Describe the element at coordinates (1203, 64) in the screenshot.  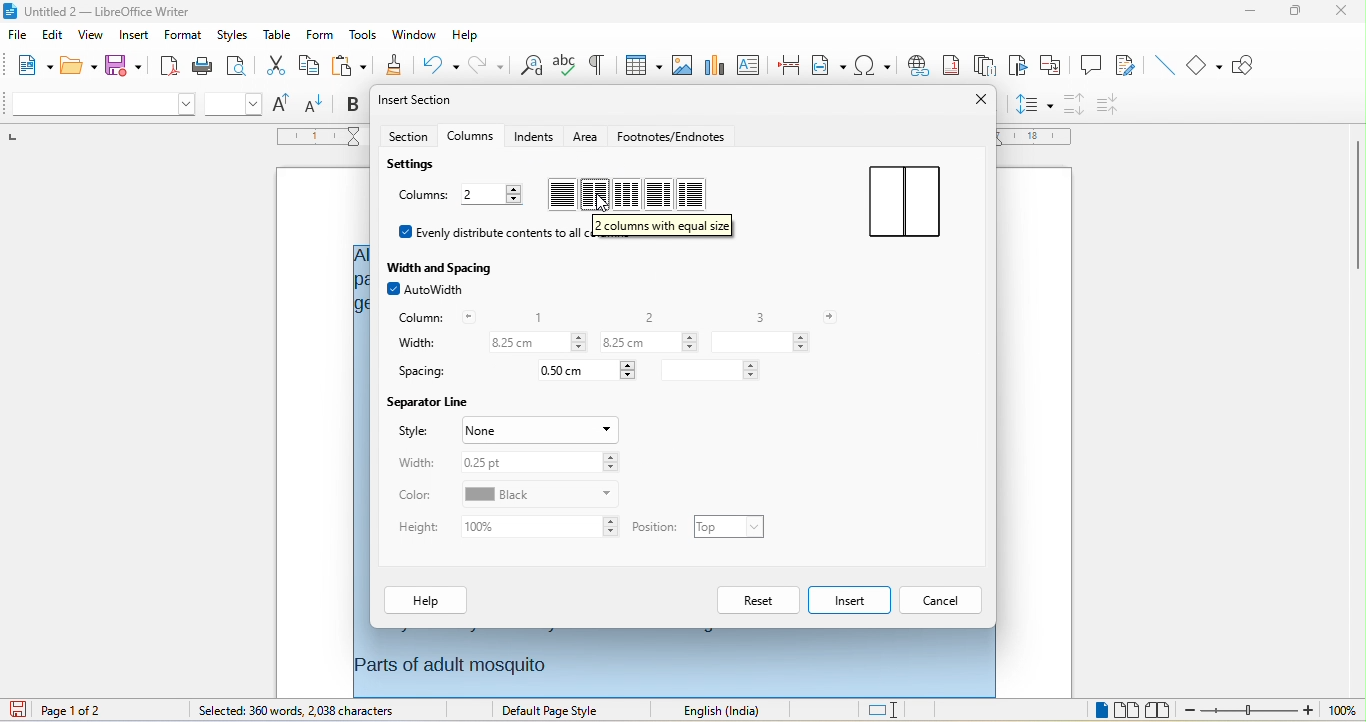
I see `basic shape` at that location.